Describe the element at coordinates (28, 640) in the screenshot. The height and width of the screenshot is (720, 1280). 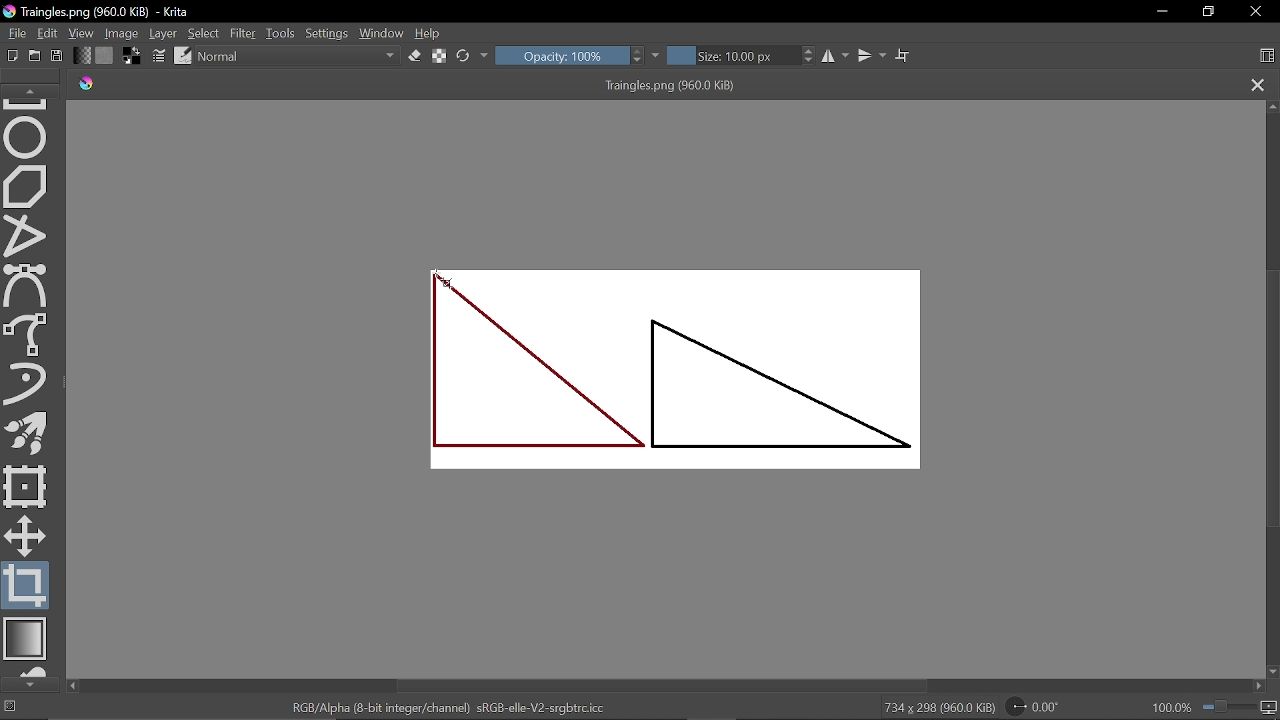
I see `Draw gradient tool` at that location.